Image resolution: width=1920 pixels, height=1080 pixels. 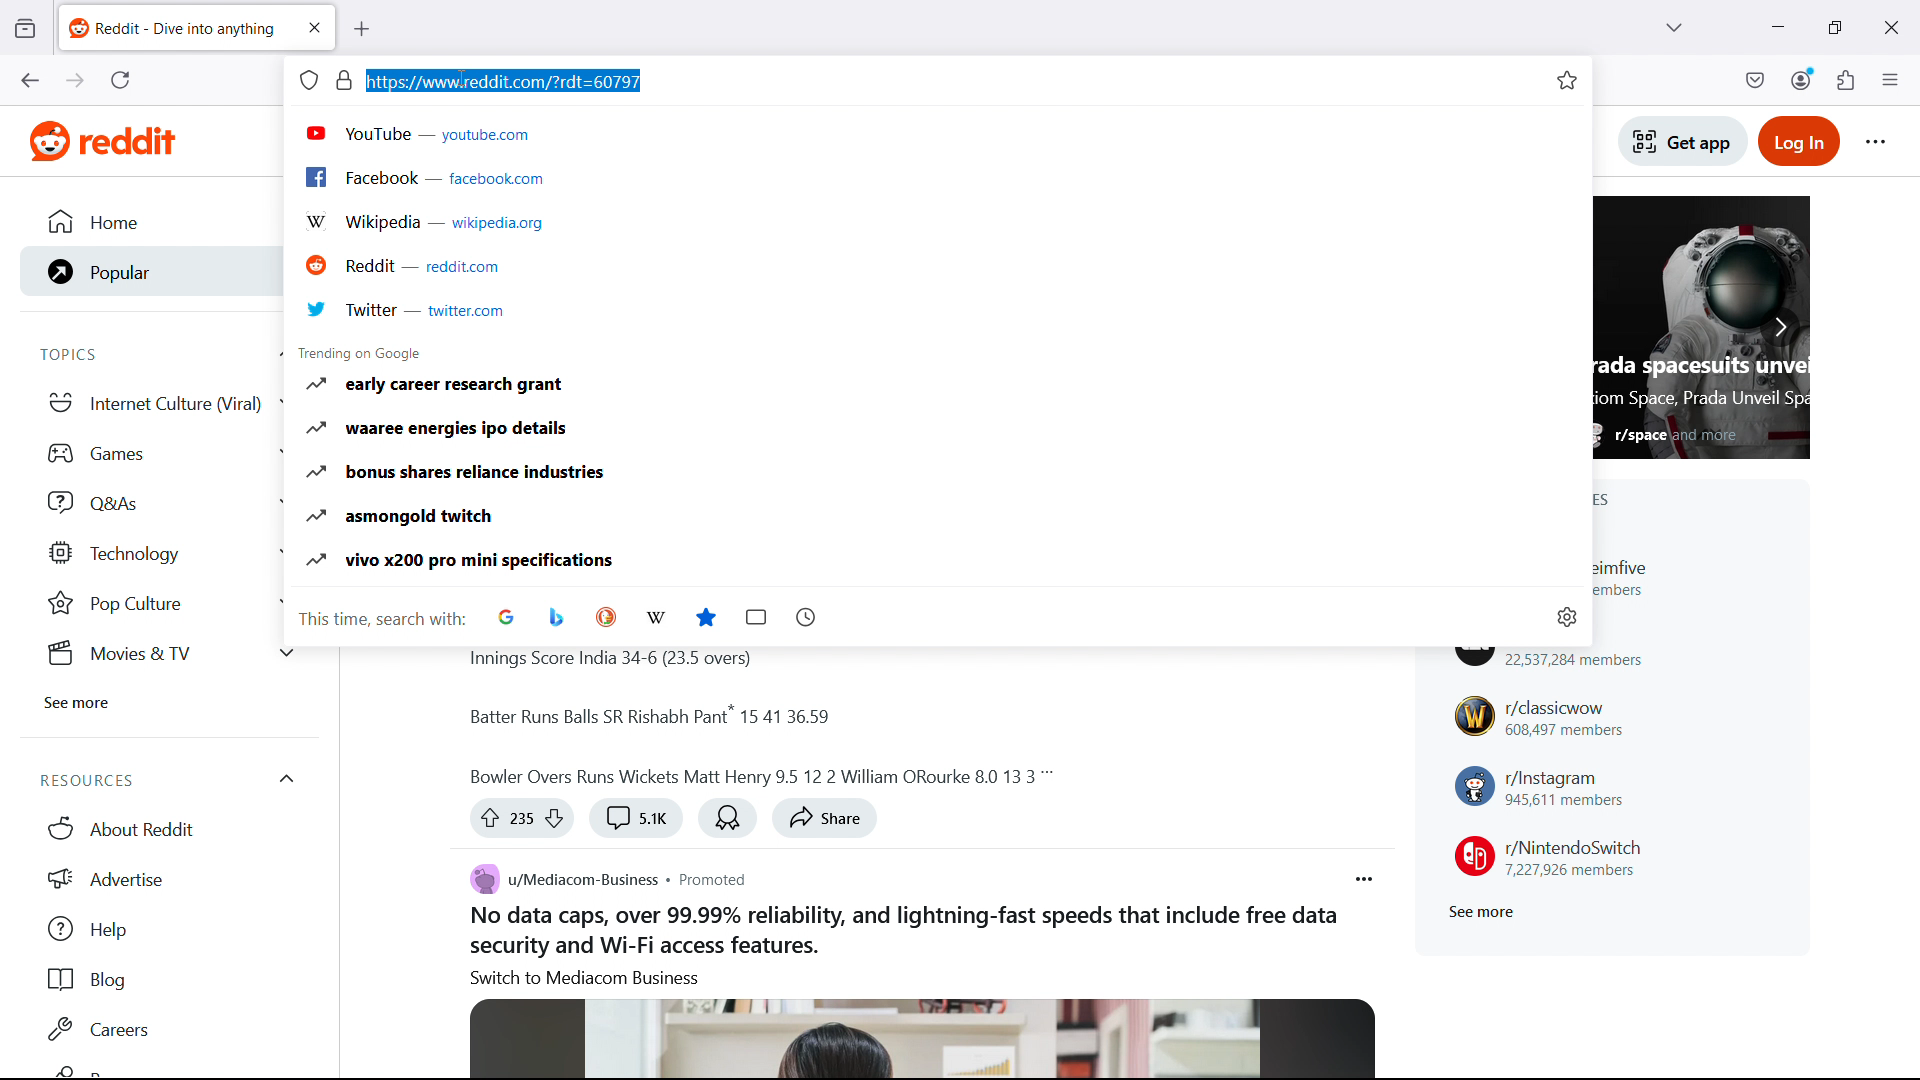 I want to click on r/NintendoSwitch, so click(x=1549, y=855).